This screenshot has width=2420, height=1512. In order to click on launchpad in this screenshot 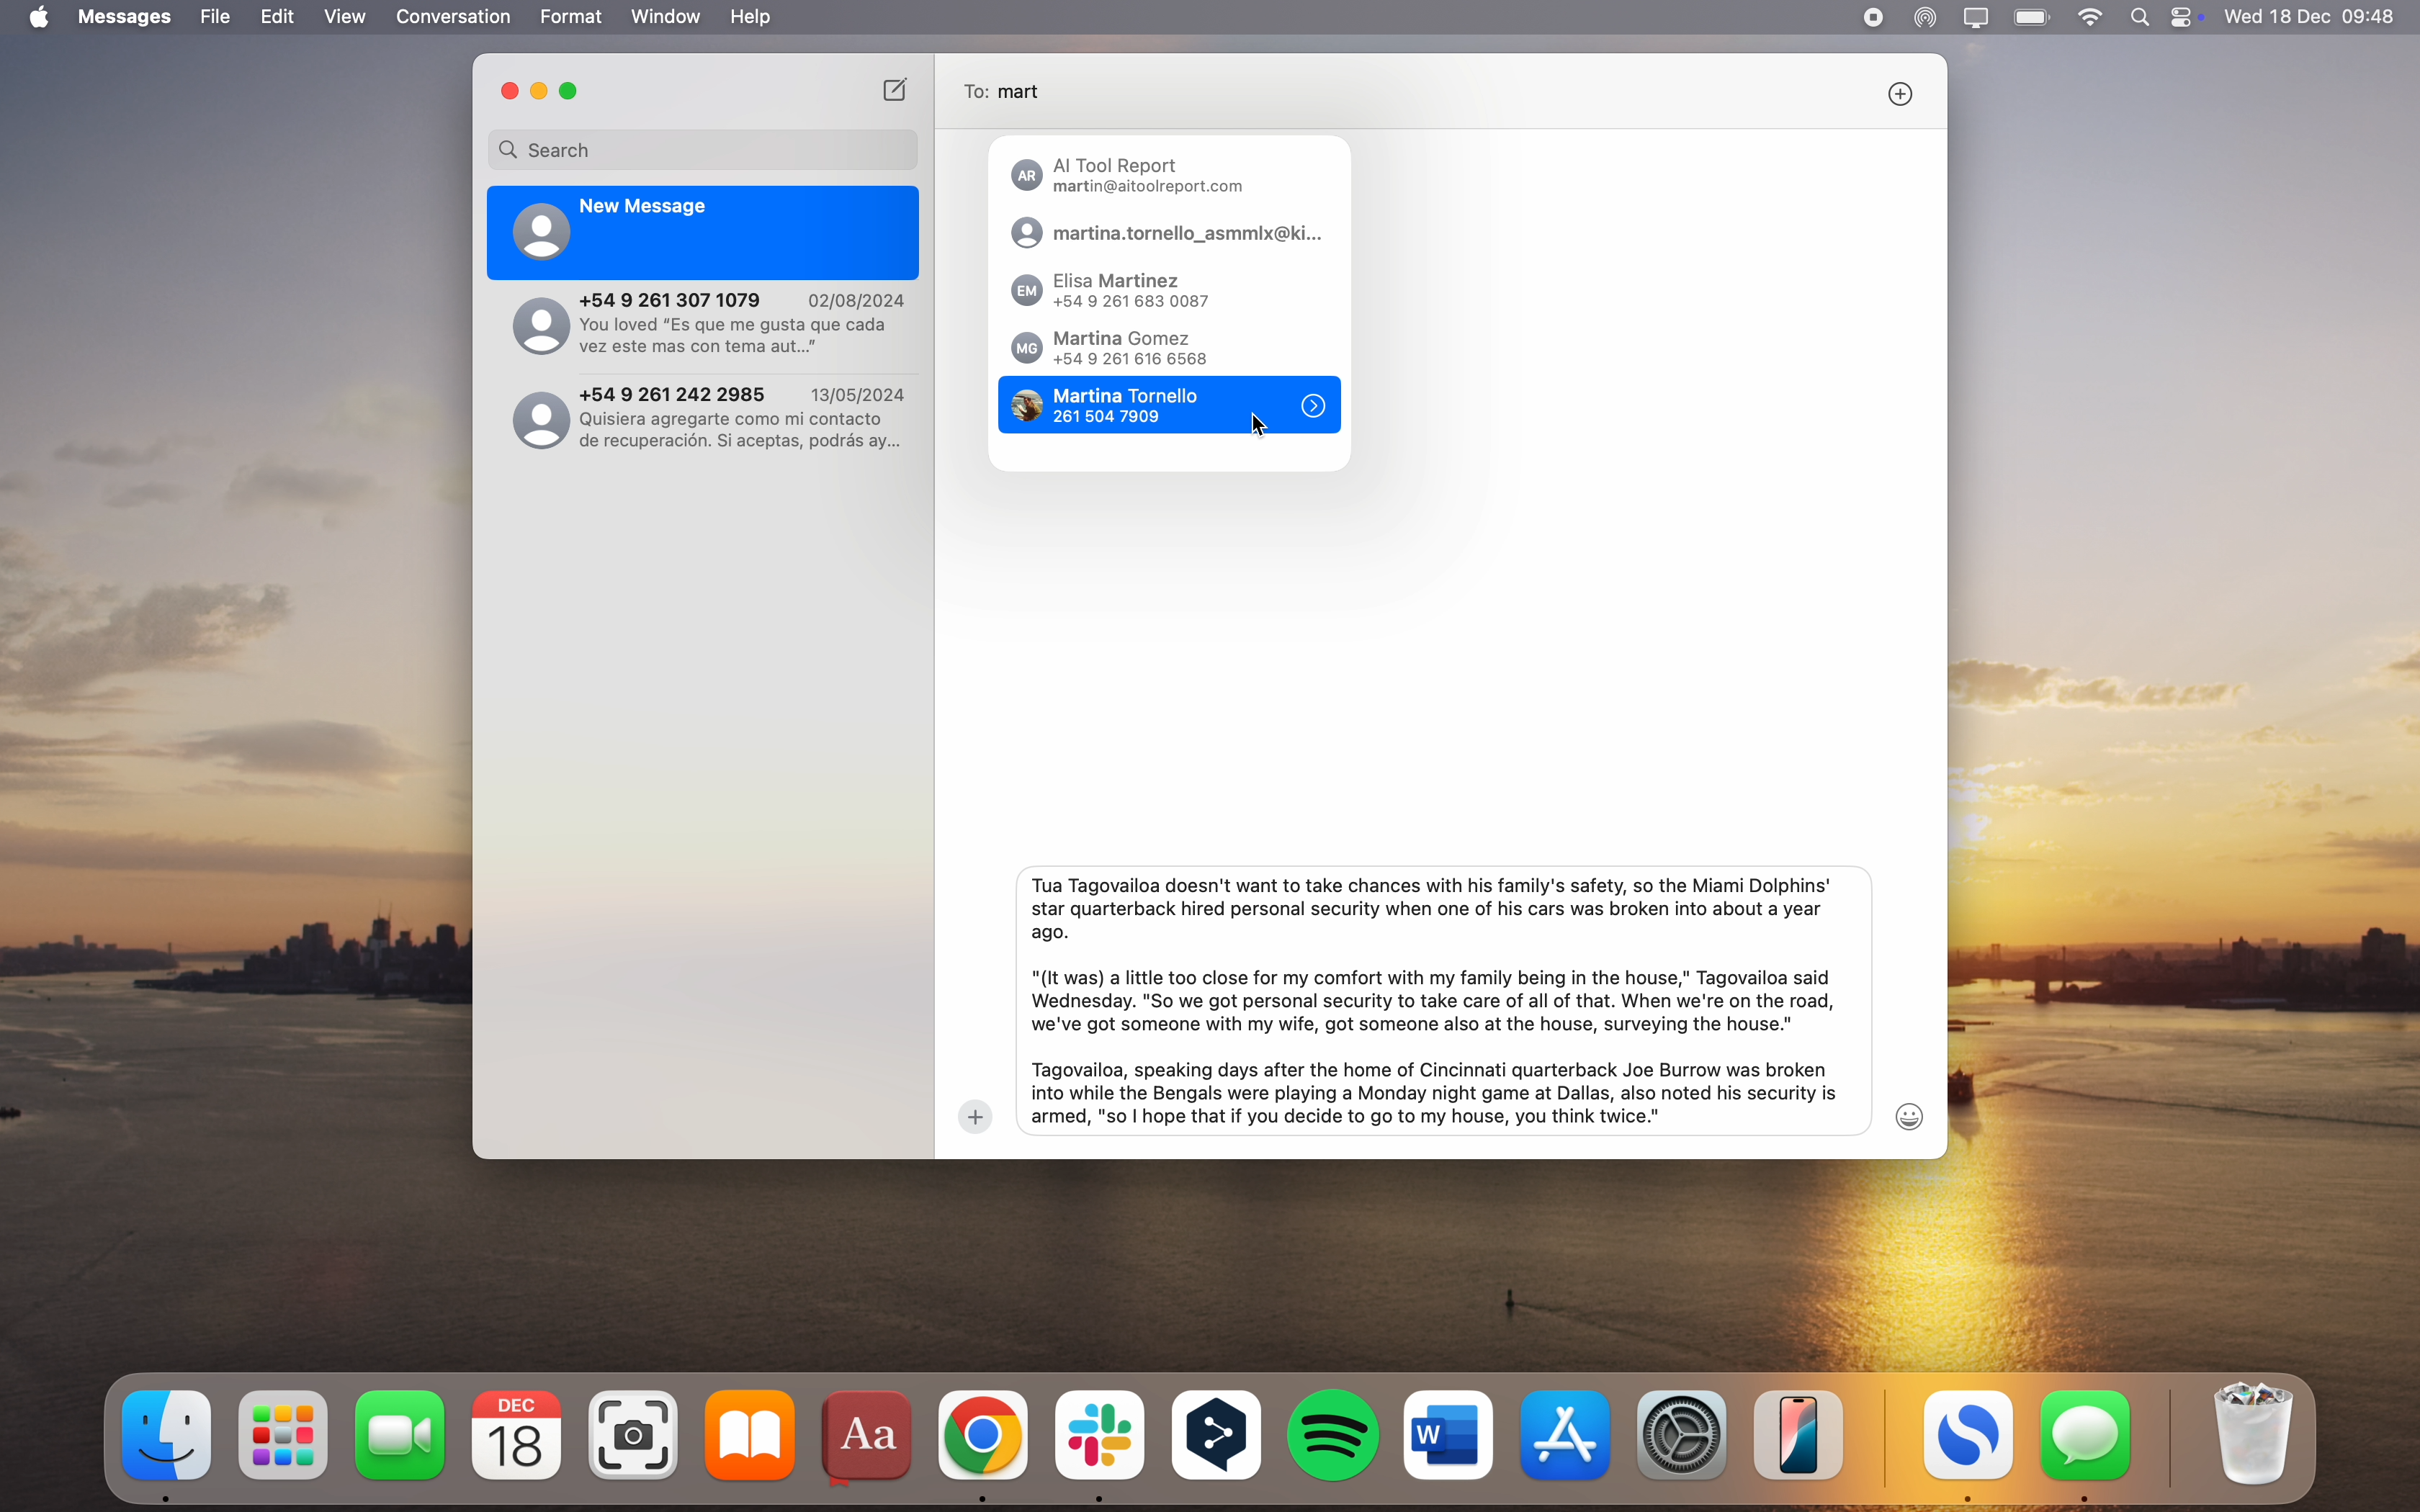, I will do `click(287, 1436)`.